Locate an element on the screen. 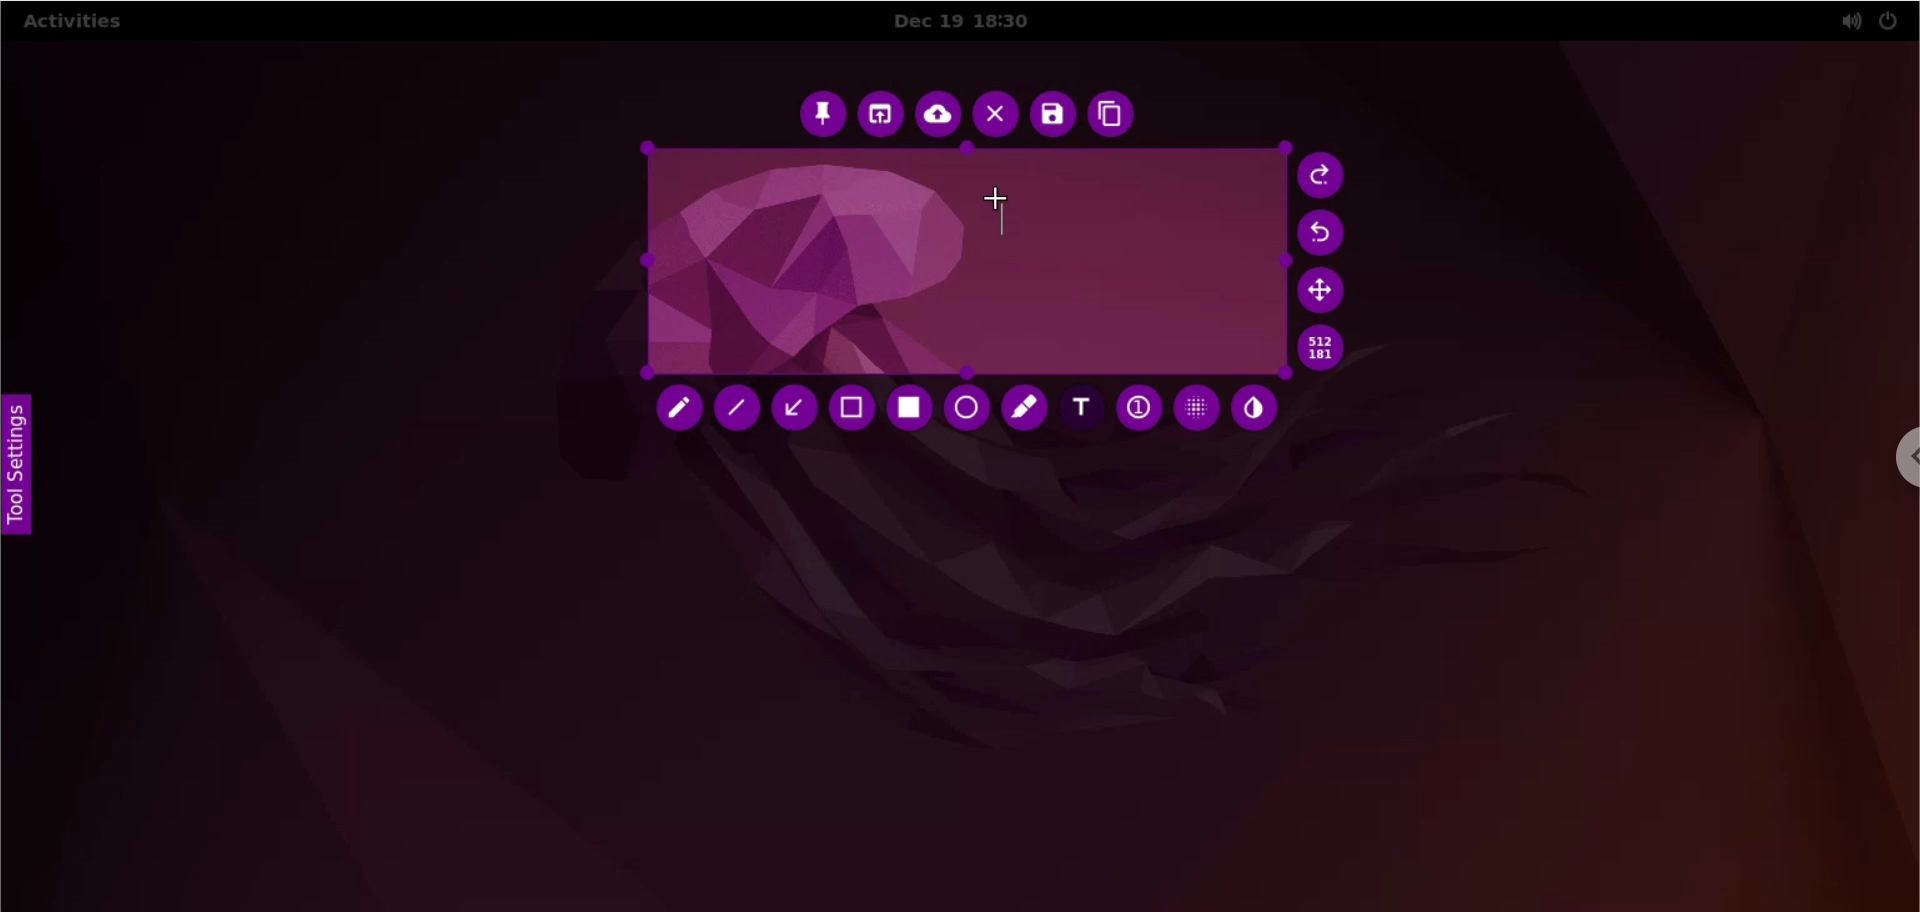 The image size is (1920, 912). auto increment value is located at coordinates (1137, 404).